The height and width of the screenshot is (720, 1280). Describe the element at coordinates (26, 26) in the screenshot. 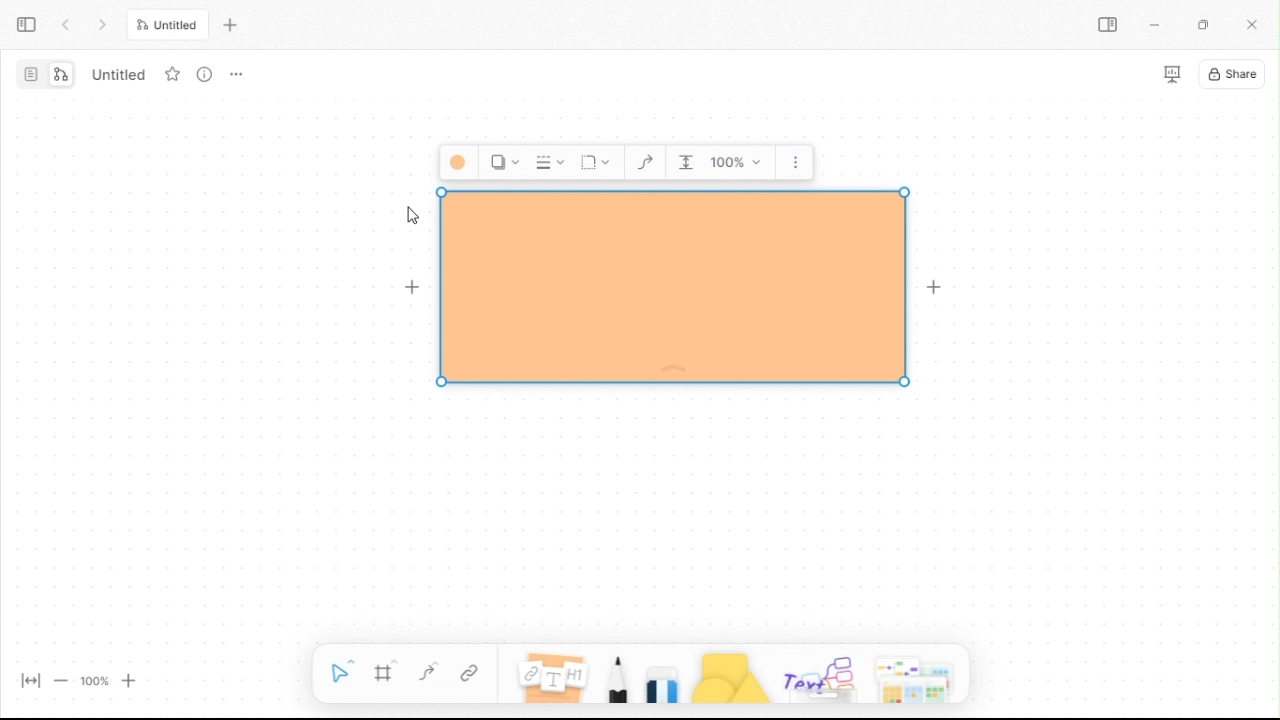

I see `expand sidebar` at that location.